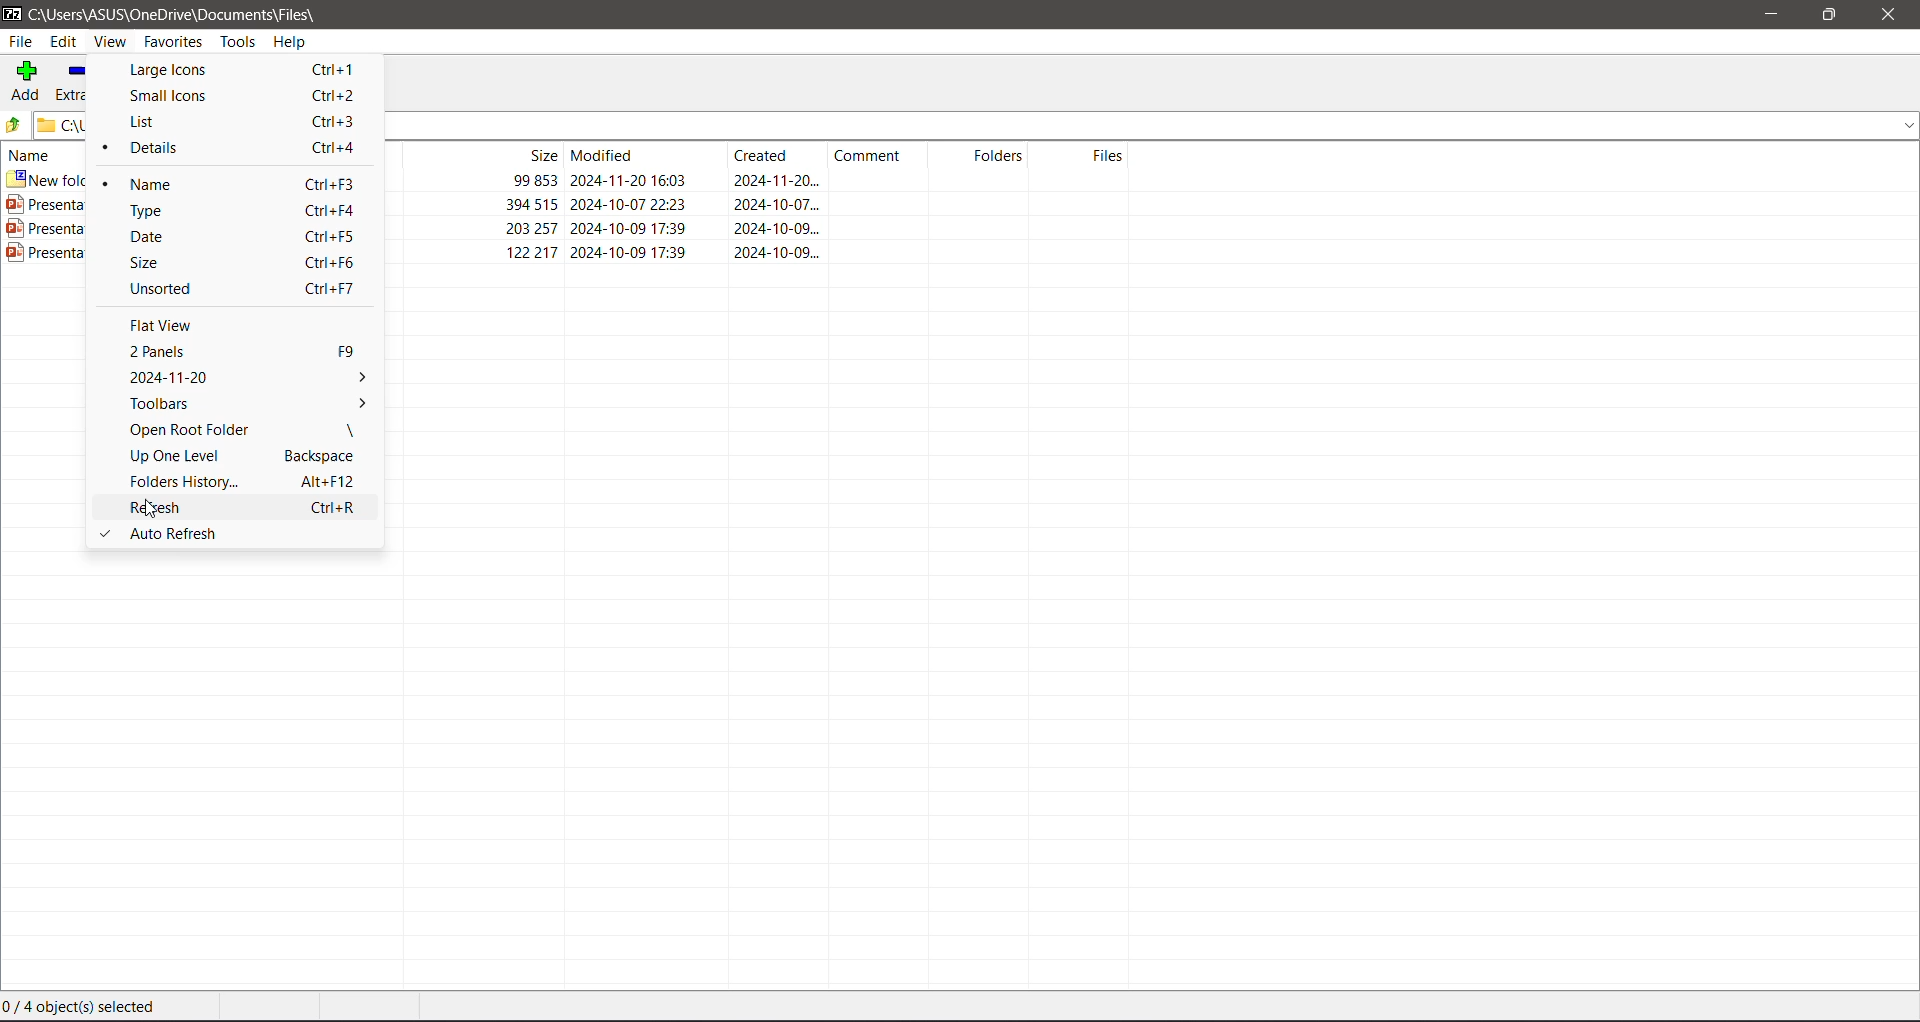  I want to click on Flat View, so click(172, 325).